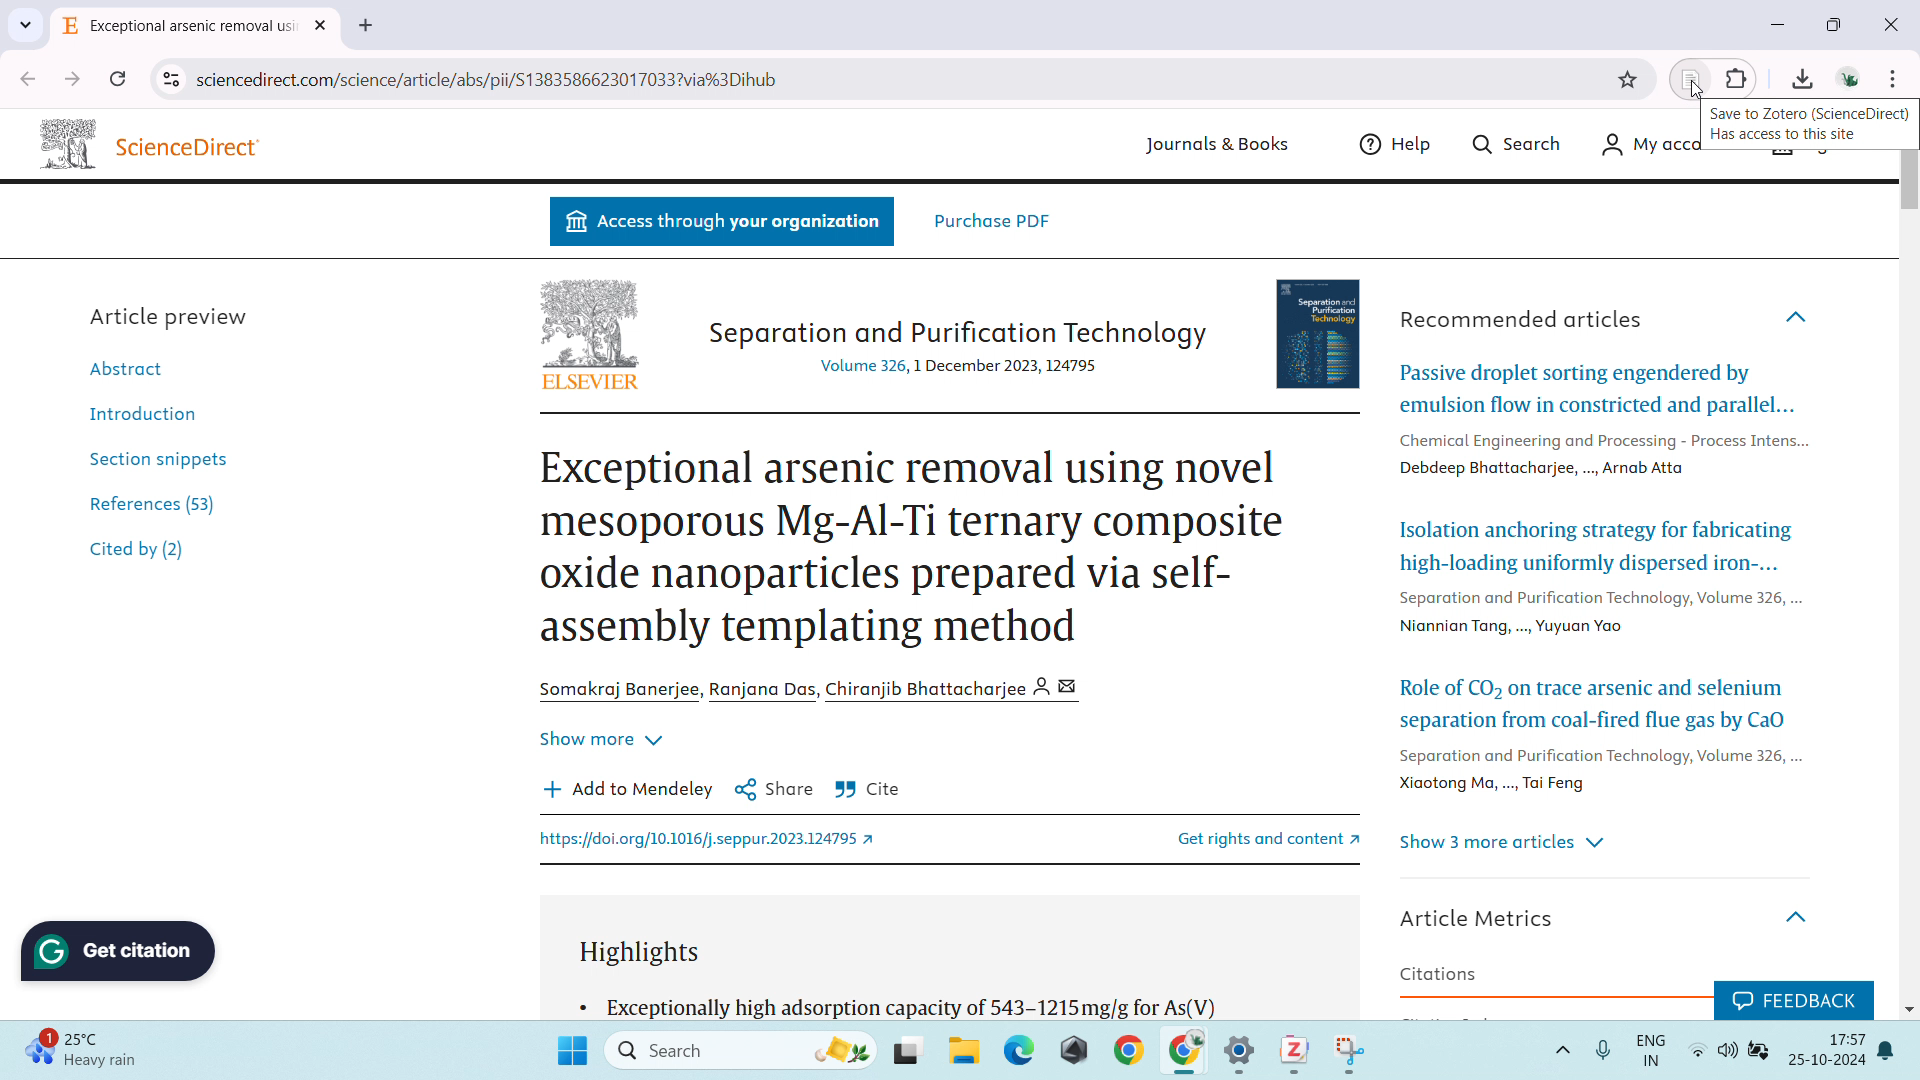 This screenshot has height=1080, width=1920. I want to click on url space, so click(900, 79).